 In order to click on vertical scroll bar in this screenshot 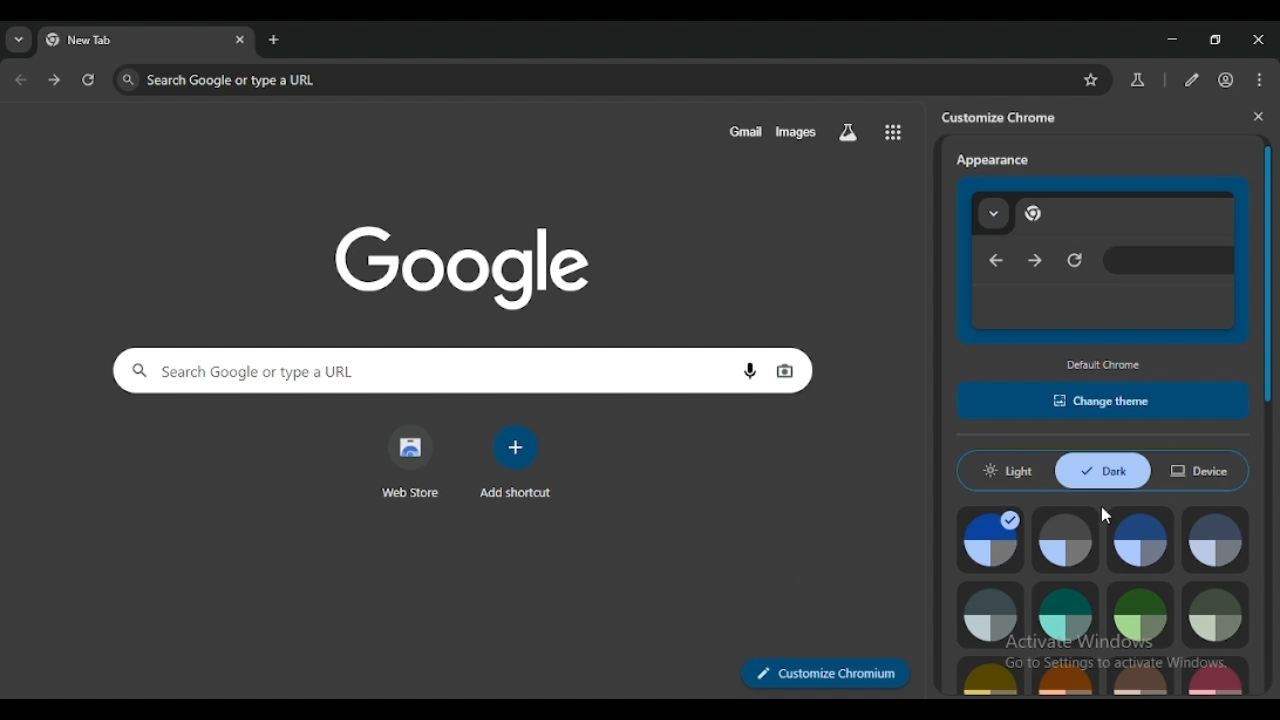, I will do `click(1262, 276)`.